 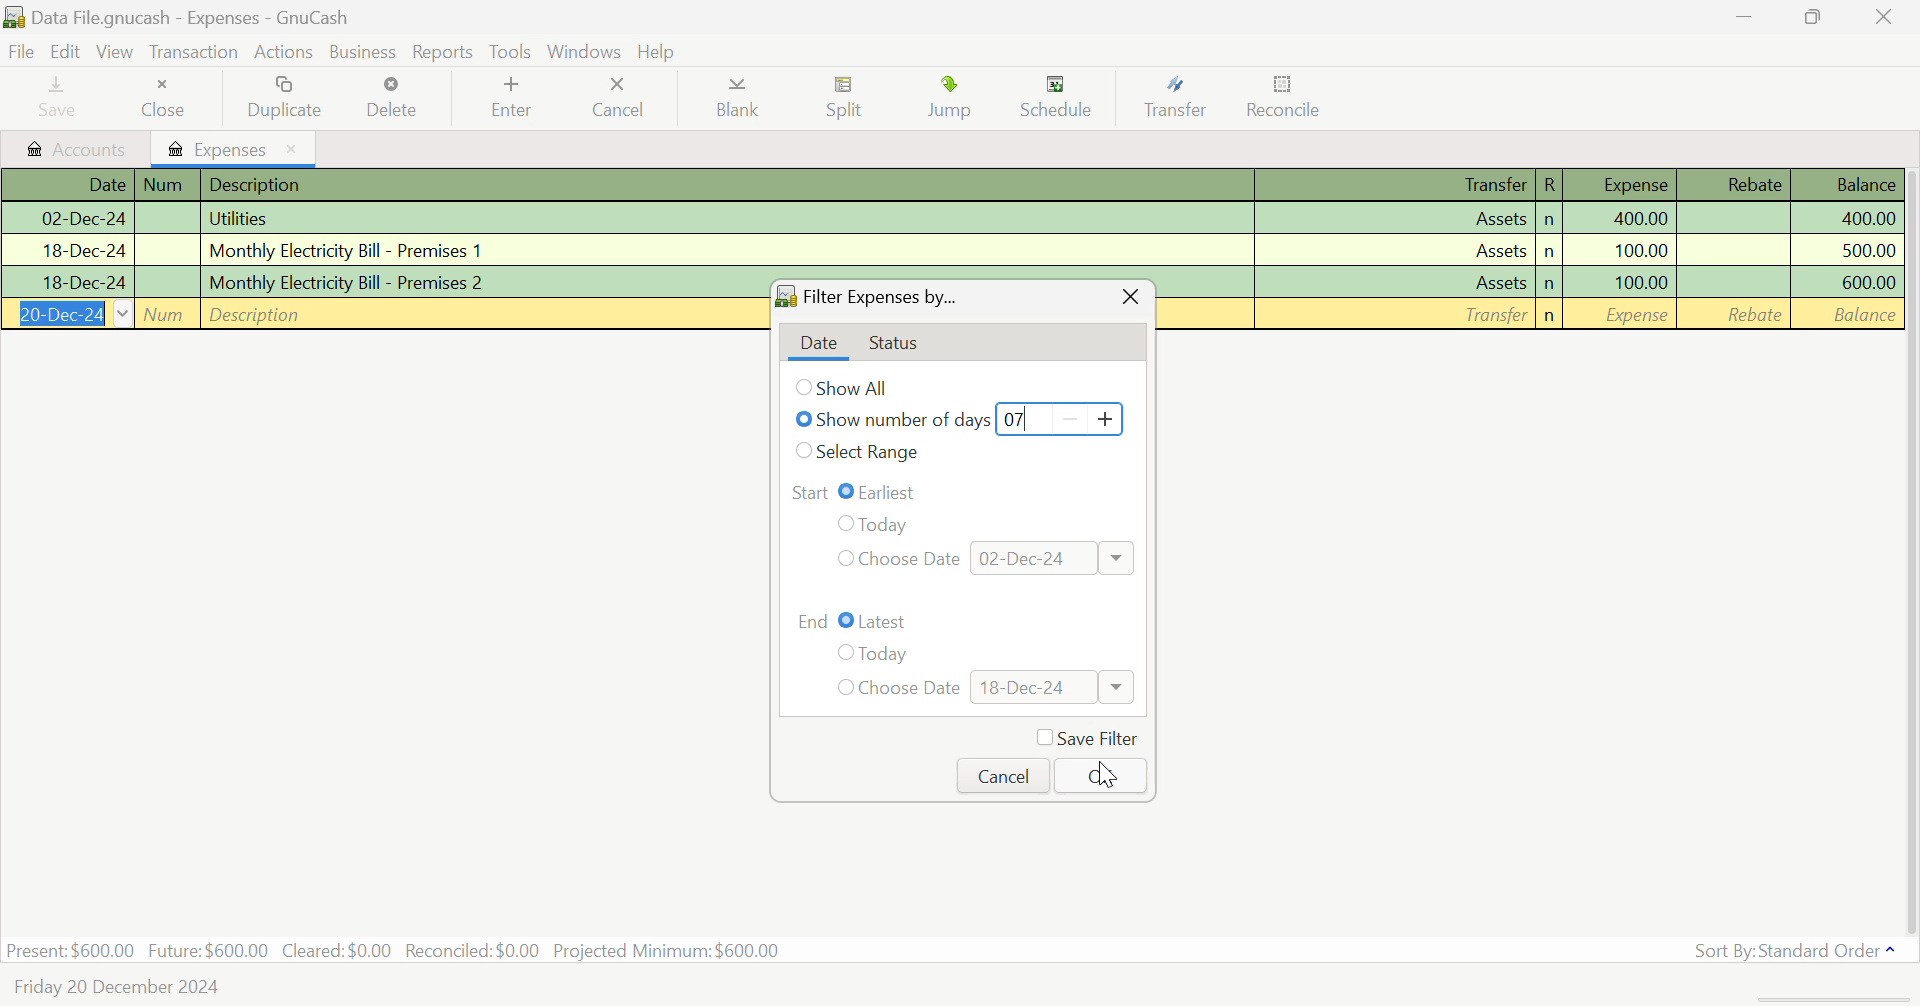 What do you see at coordinates (284, 96) in the screenshot?
I see `Duplicate` at bounding box center [284, 96].